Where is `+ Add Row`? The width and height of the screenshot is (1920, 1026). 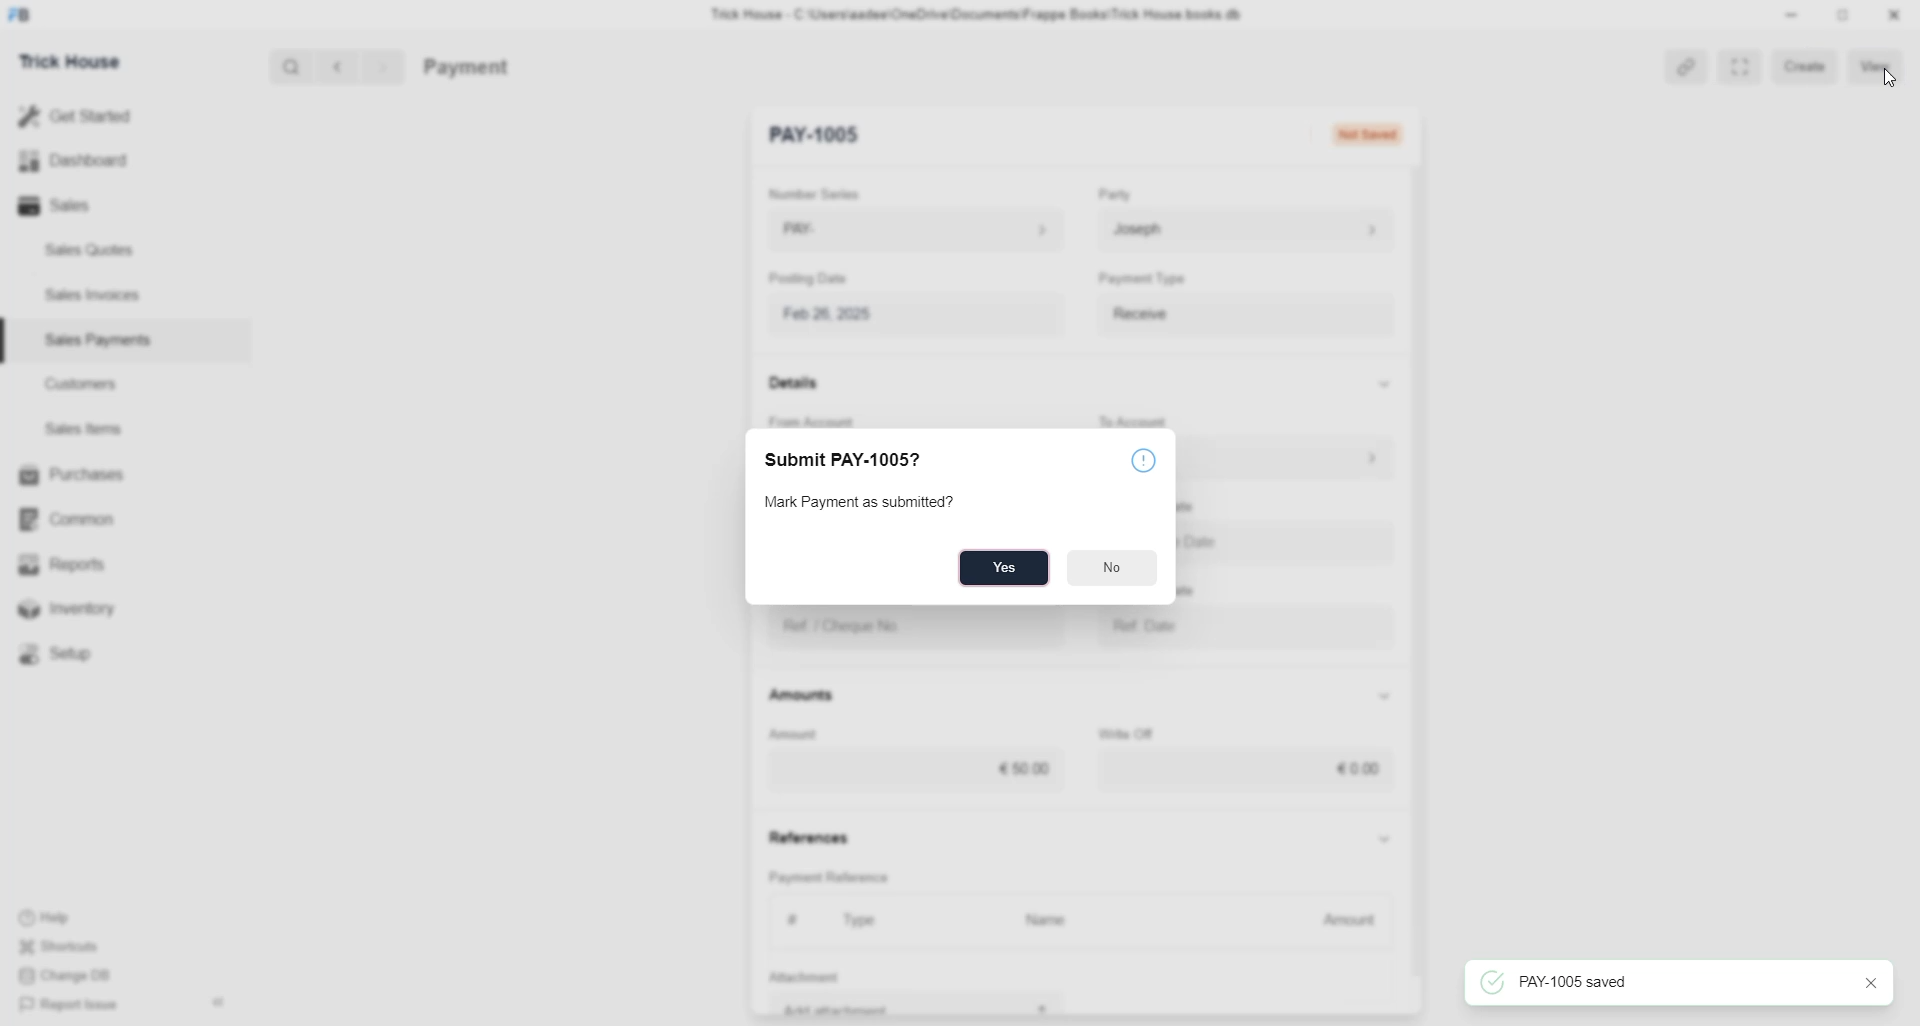 + Add Row is located at coordinates (887, 977).